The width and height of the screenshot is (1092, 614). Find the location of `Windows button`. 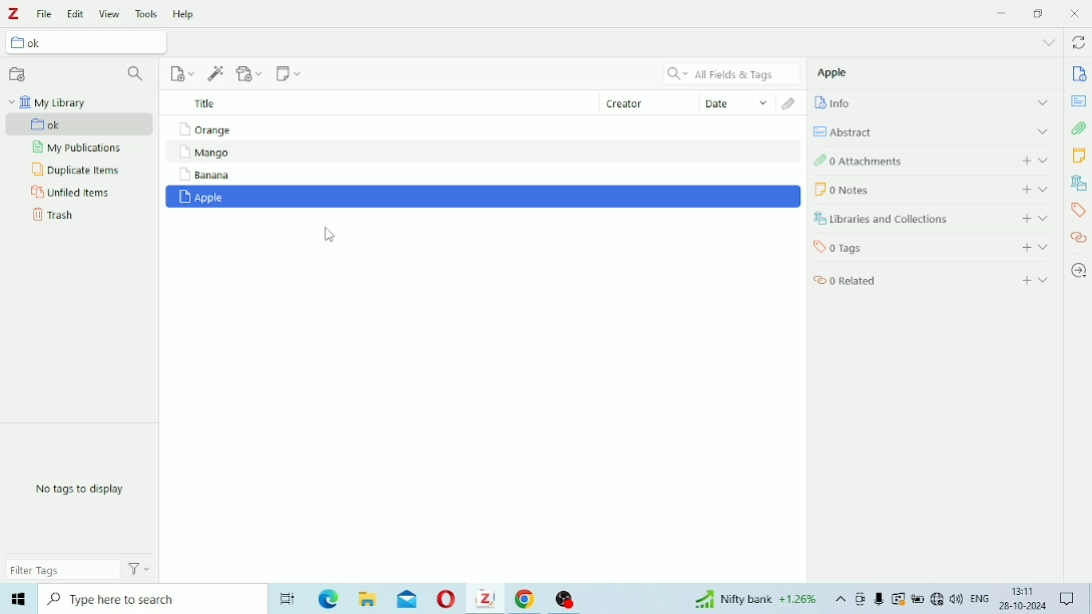

Windows button is located at coordinates (18, 602).